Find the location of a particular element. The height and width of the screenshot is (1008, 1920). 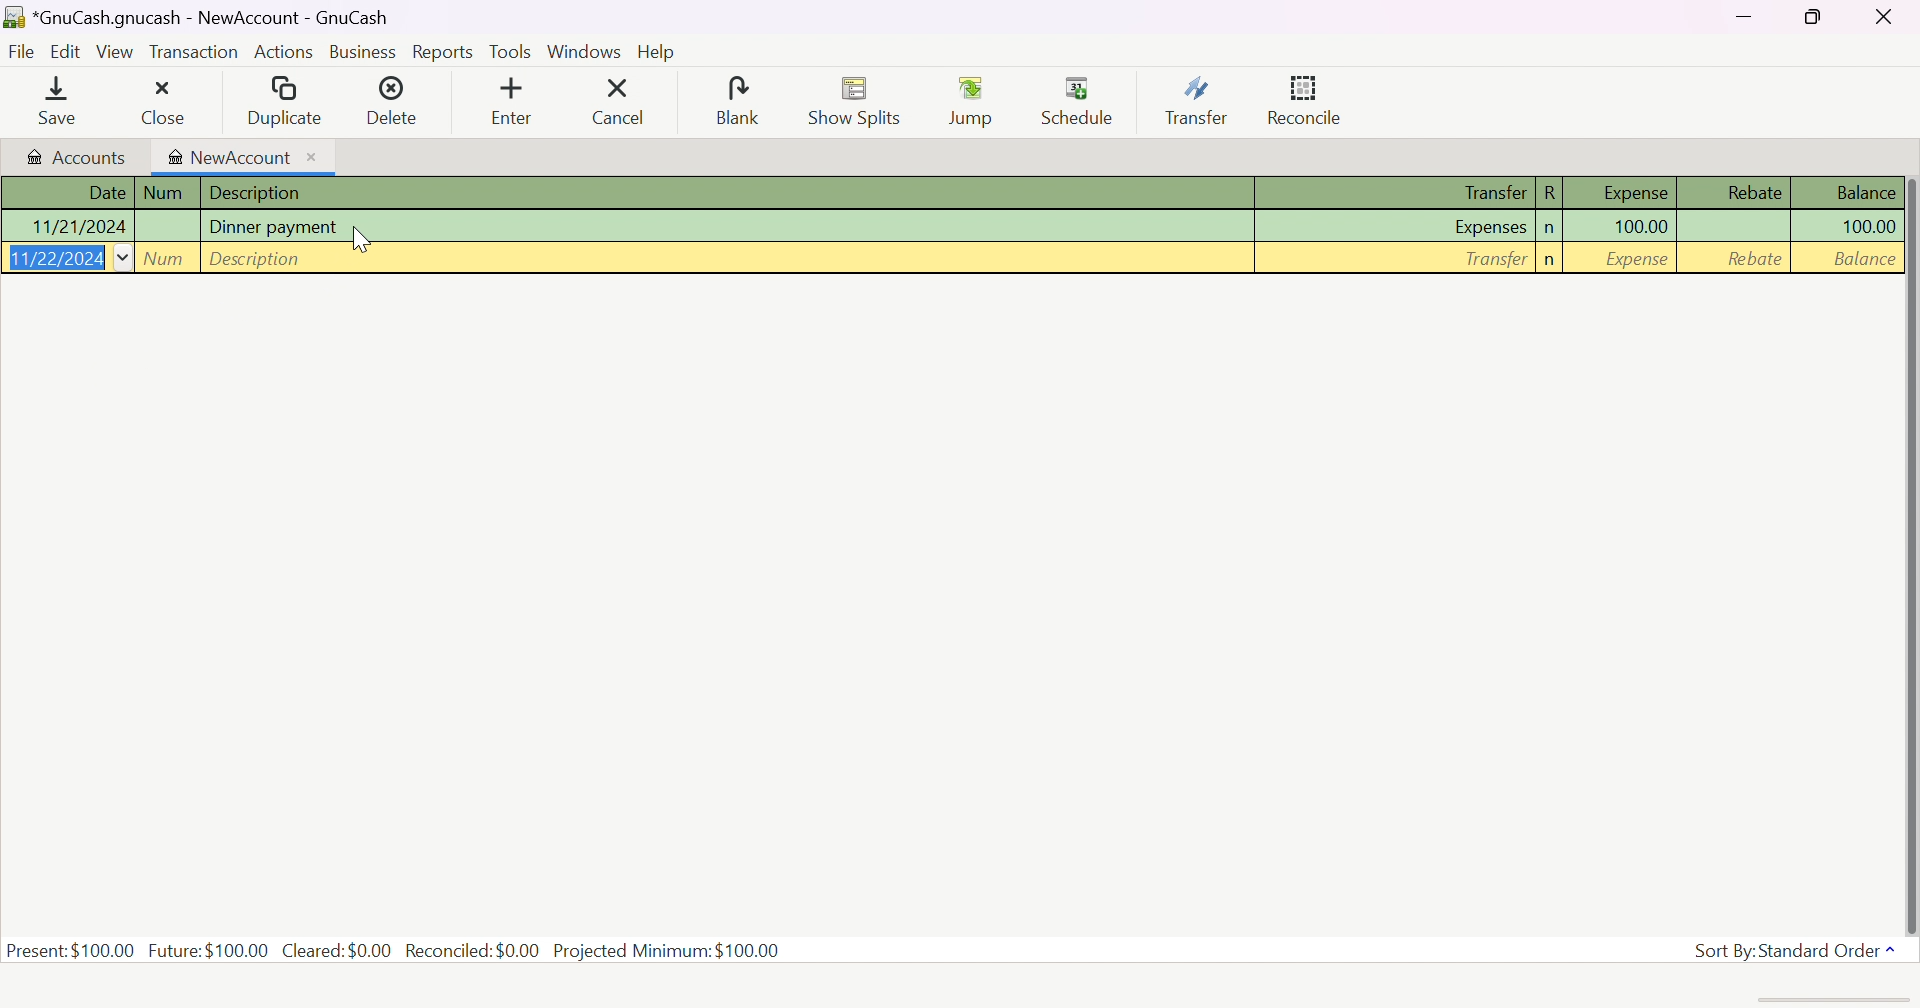

Blank is located at coordinates (734, 99).